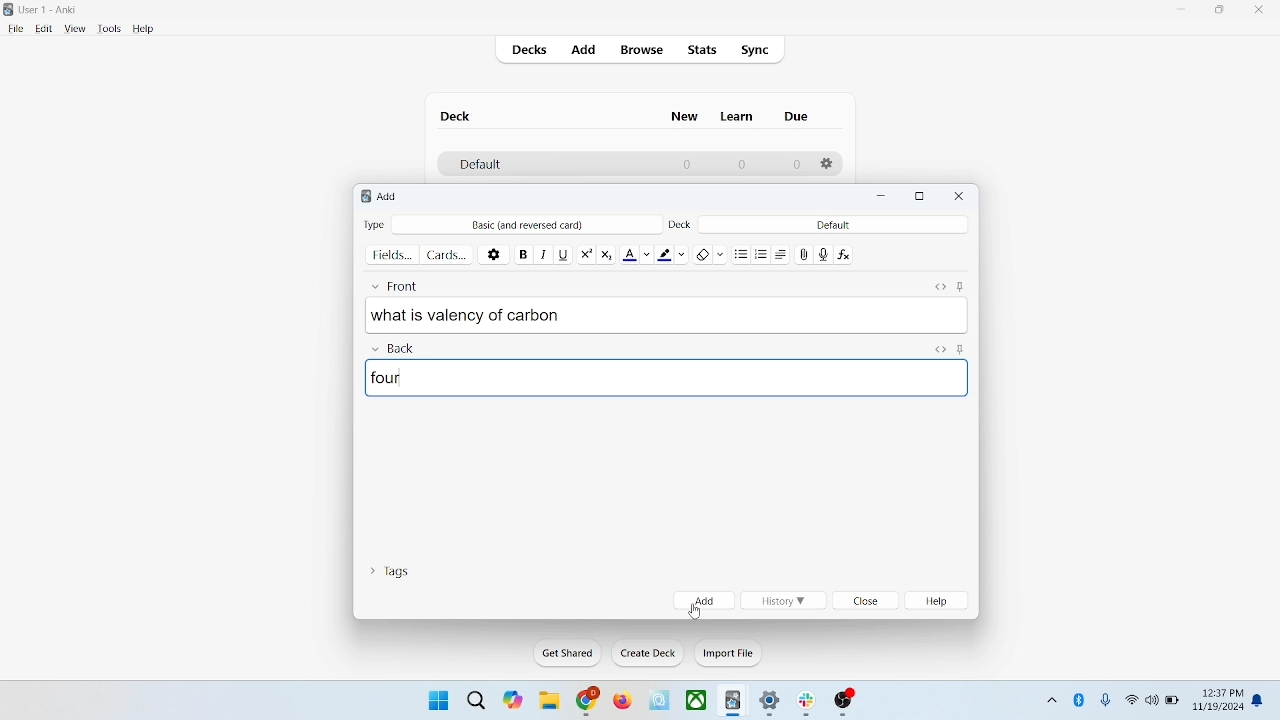  What do you see at coordinates (1217, 708) in the screenshot?
I see `11/19/2024` at bounding box center [1217, 708].